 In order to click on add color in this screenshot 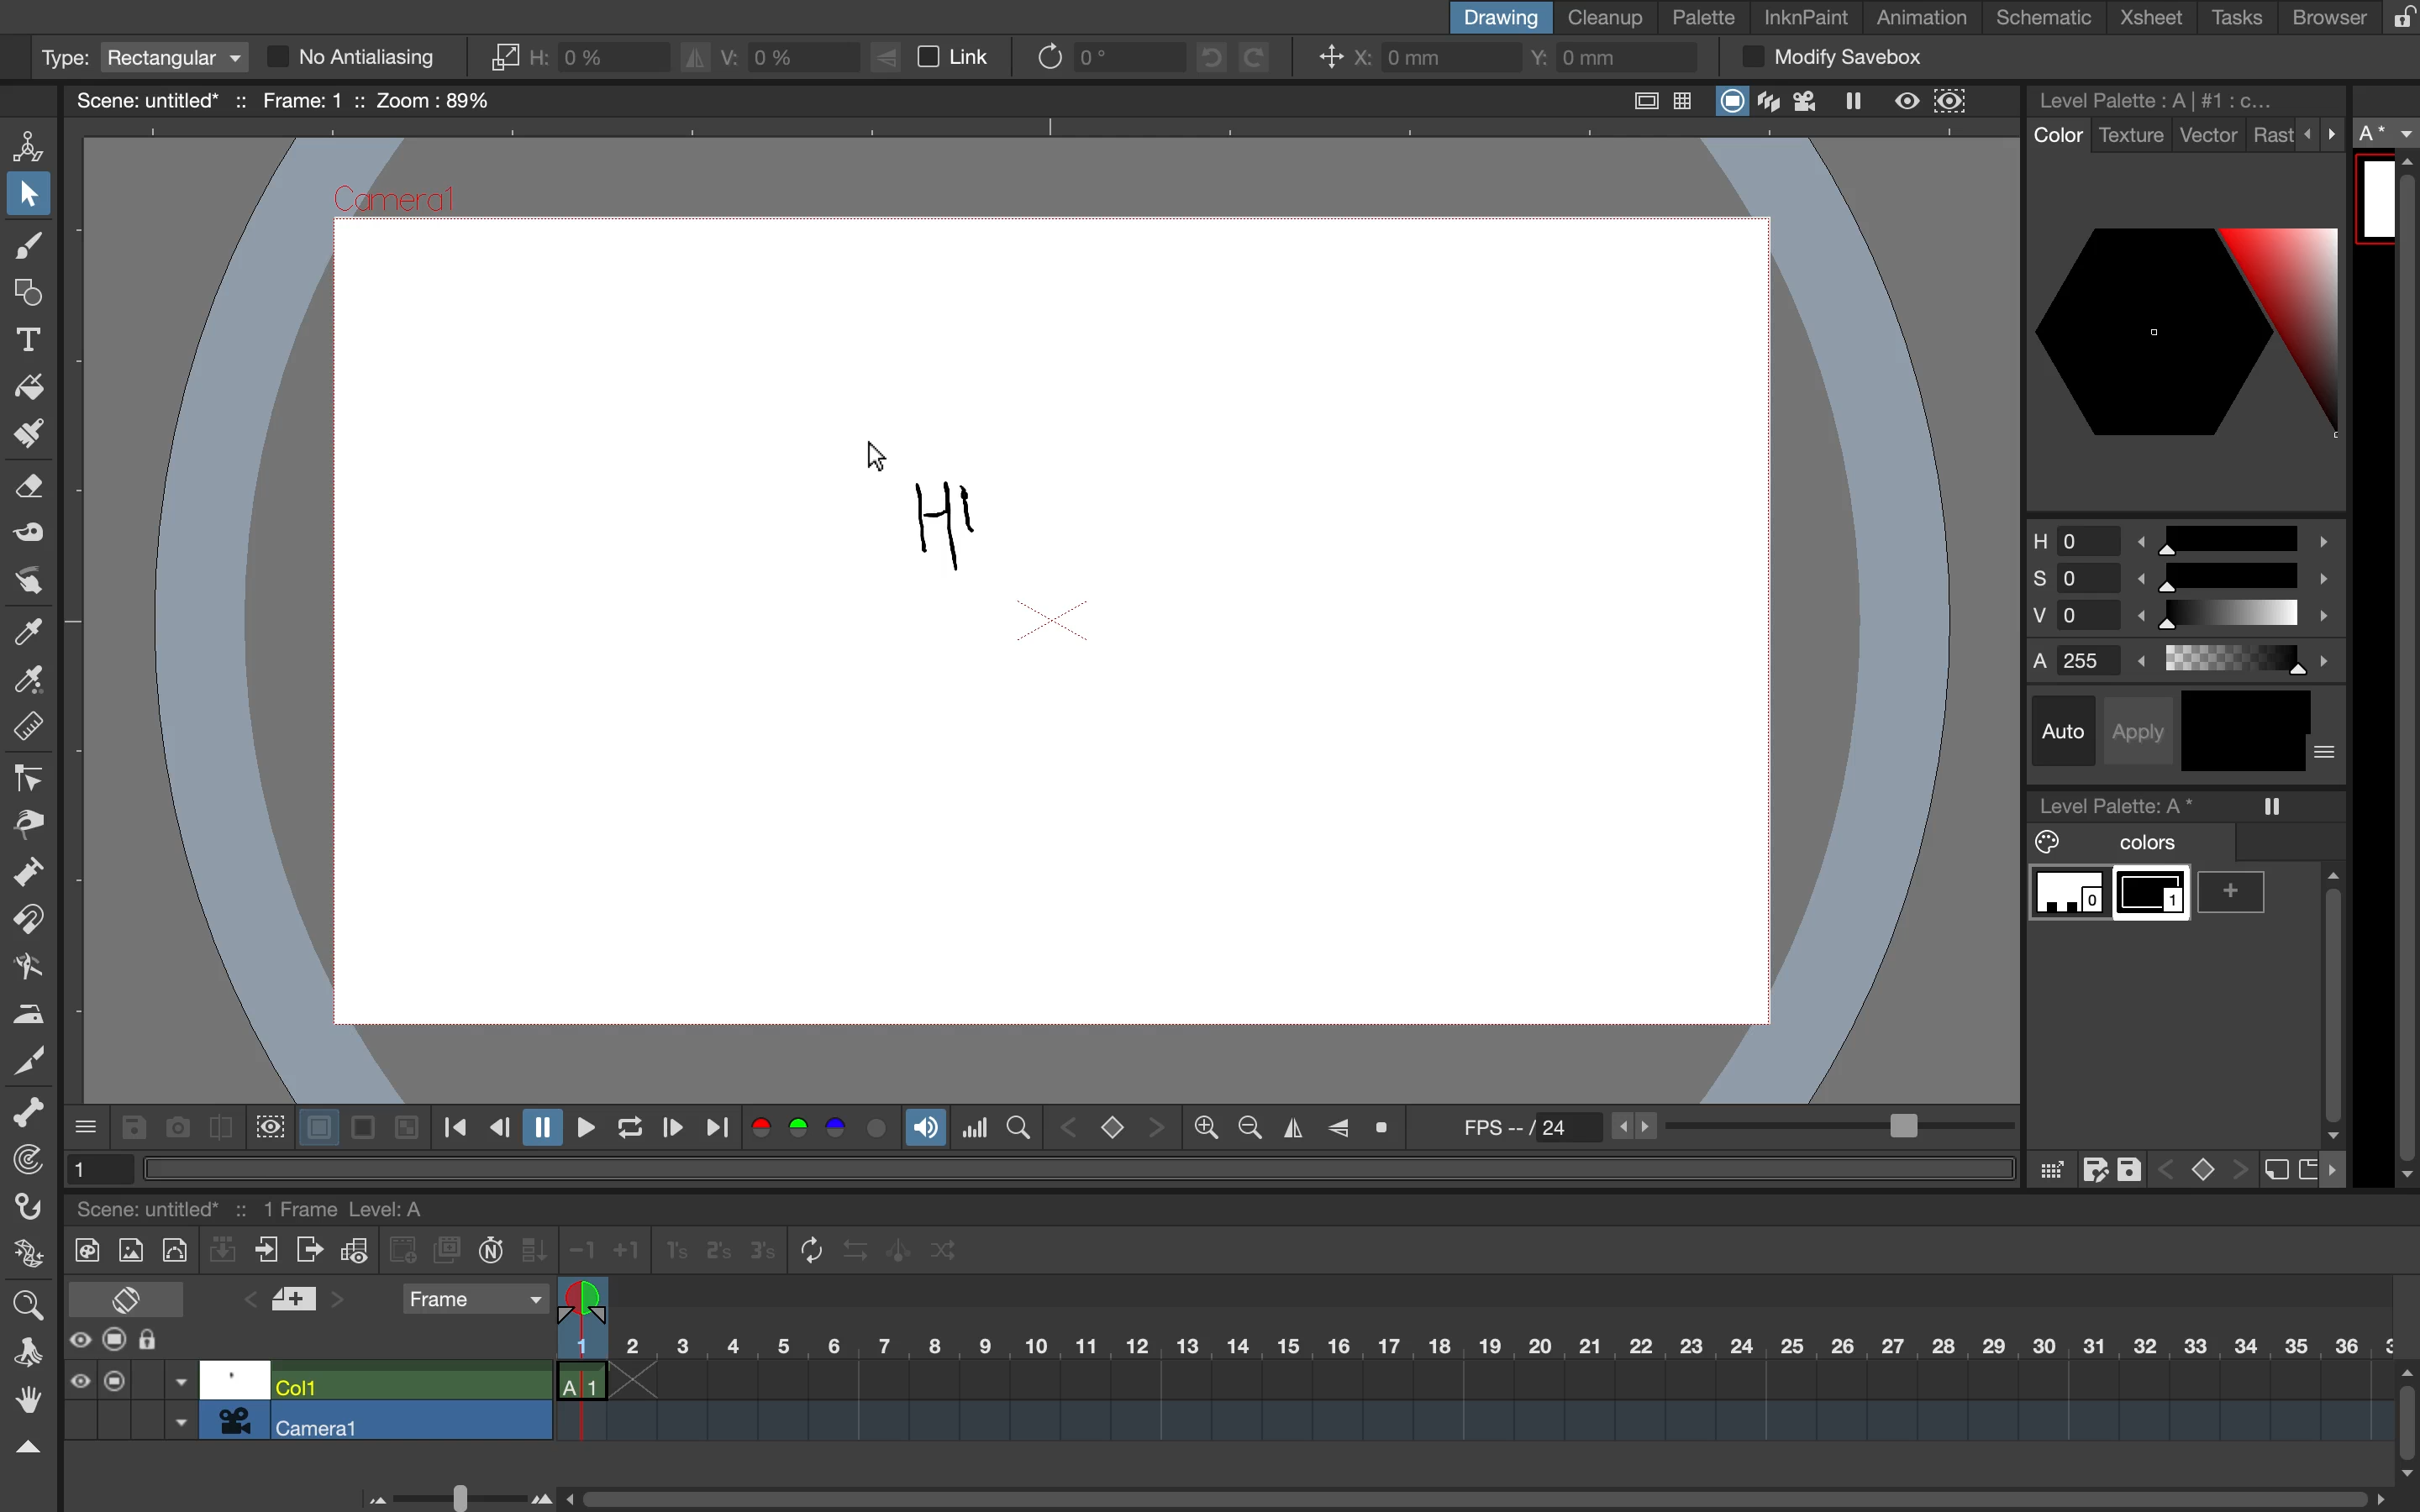, I will do `click(2239, 892)`.